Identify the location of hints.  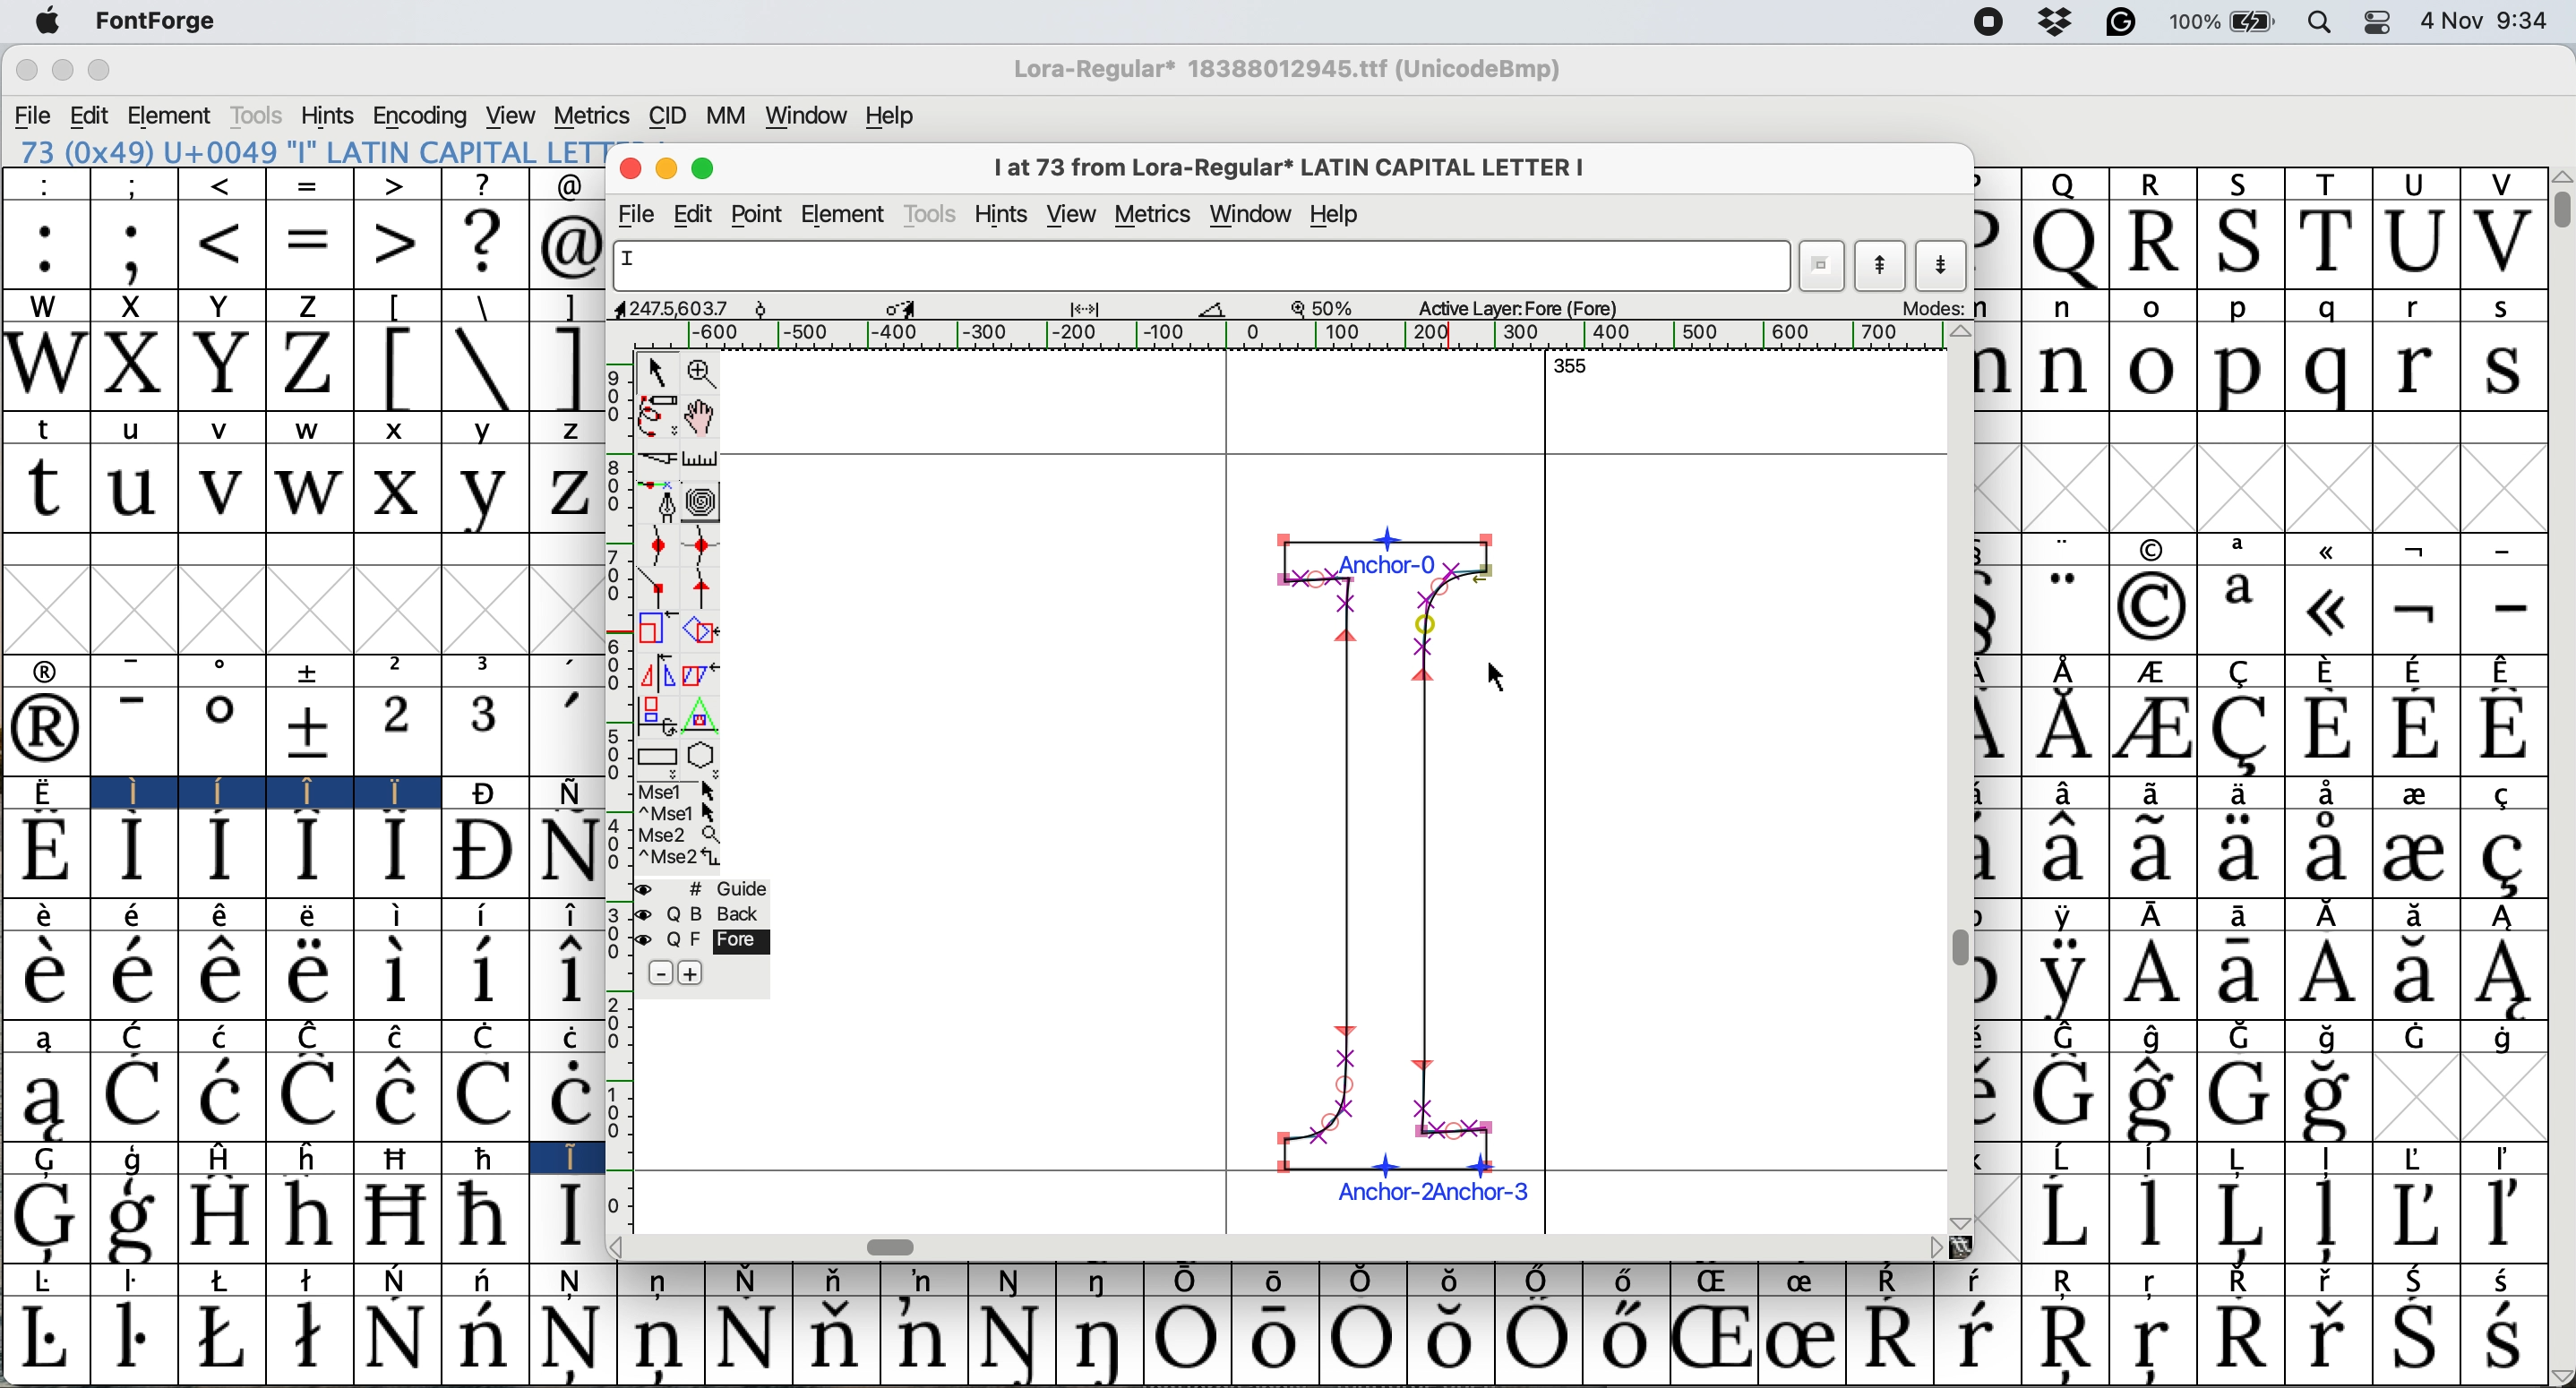
(330, 116).